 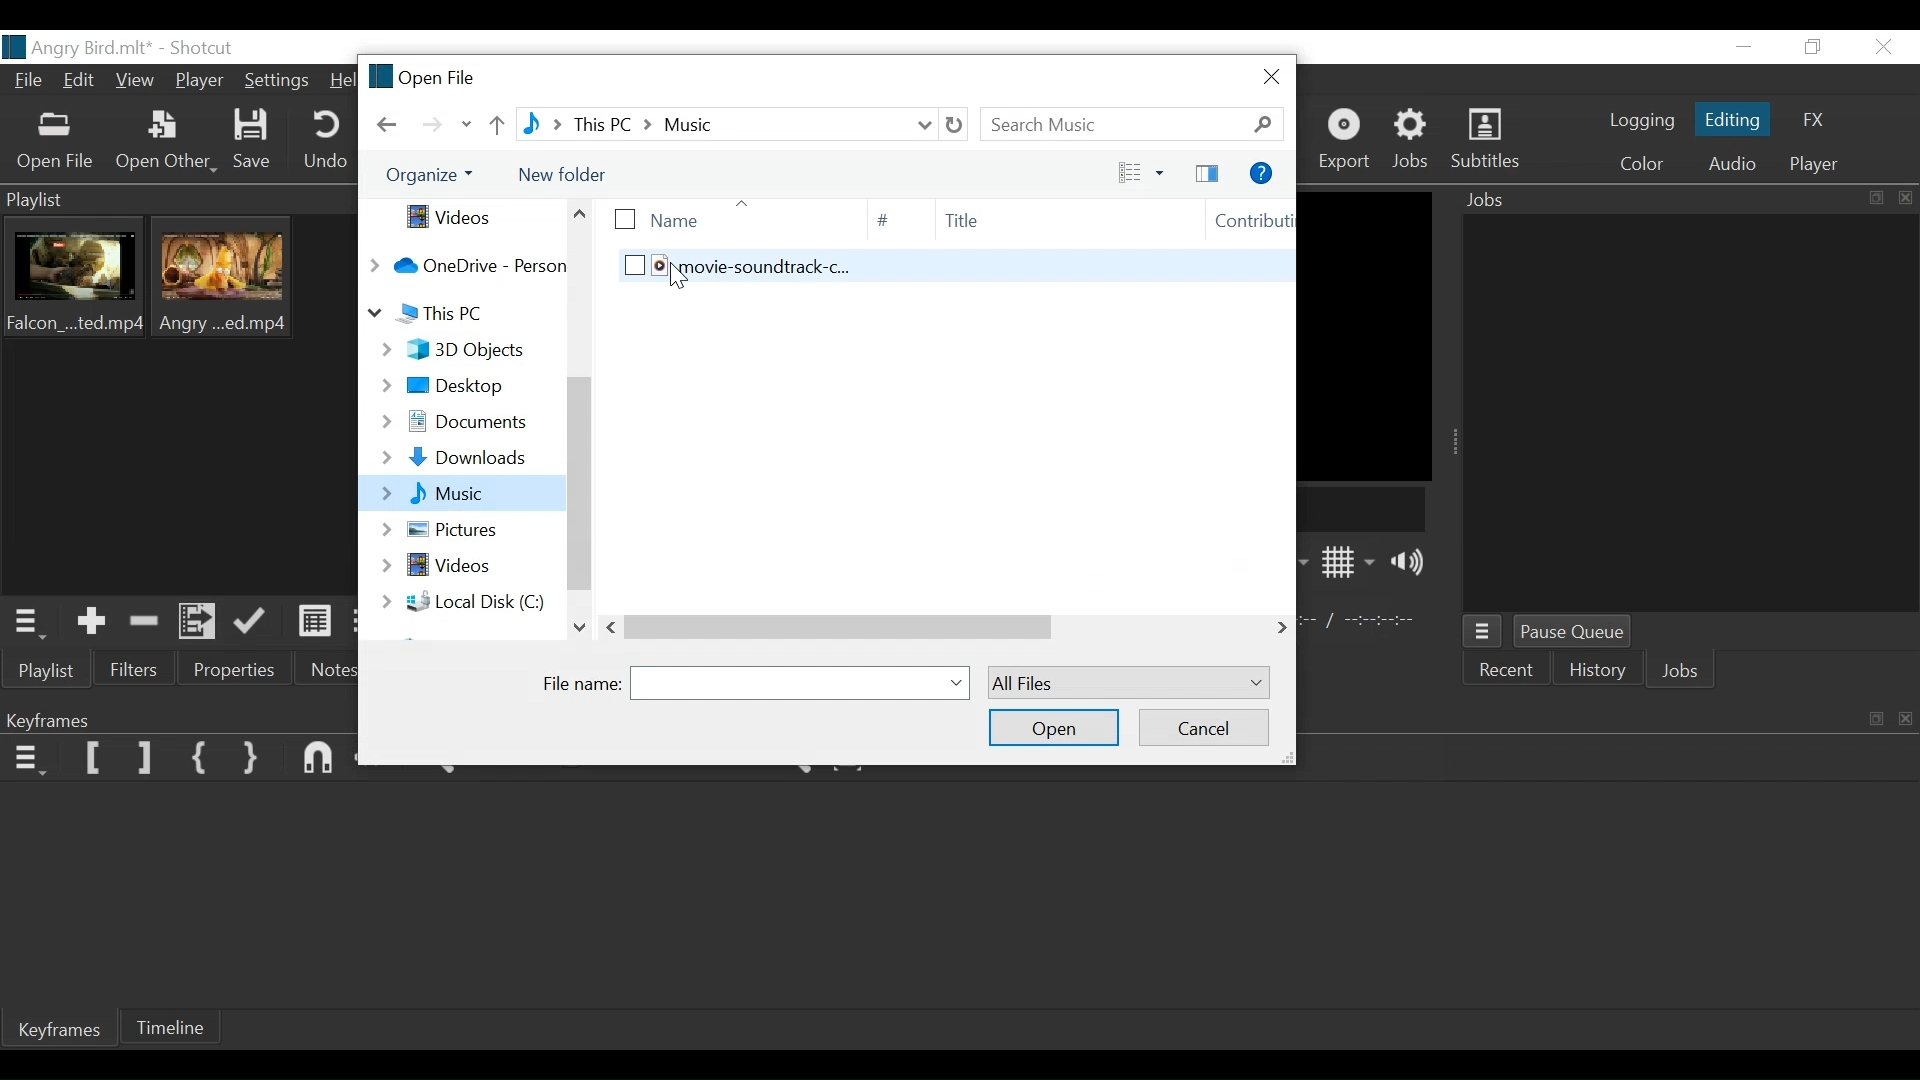 What do you see at coordinates (883, 220) in the screenshot?
I see `#` at bounding box center [883, 220].